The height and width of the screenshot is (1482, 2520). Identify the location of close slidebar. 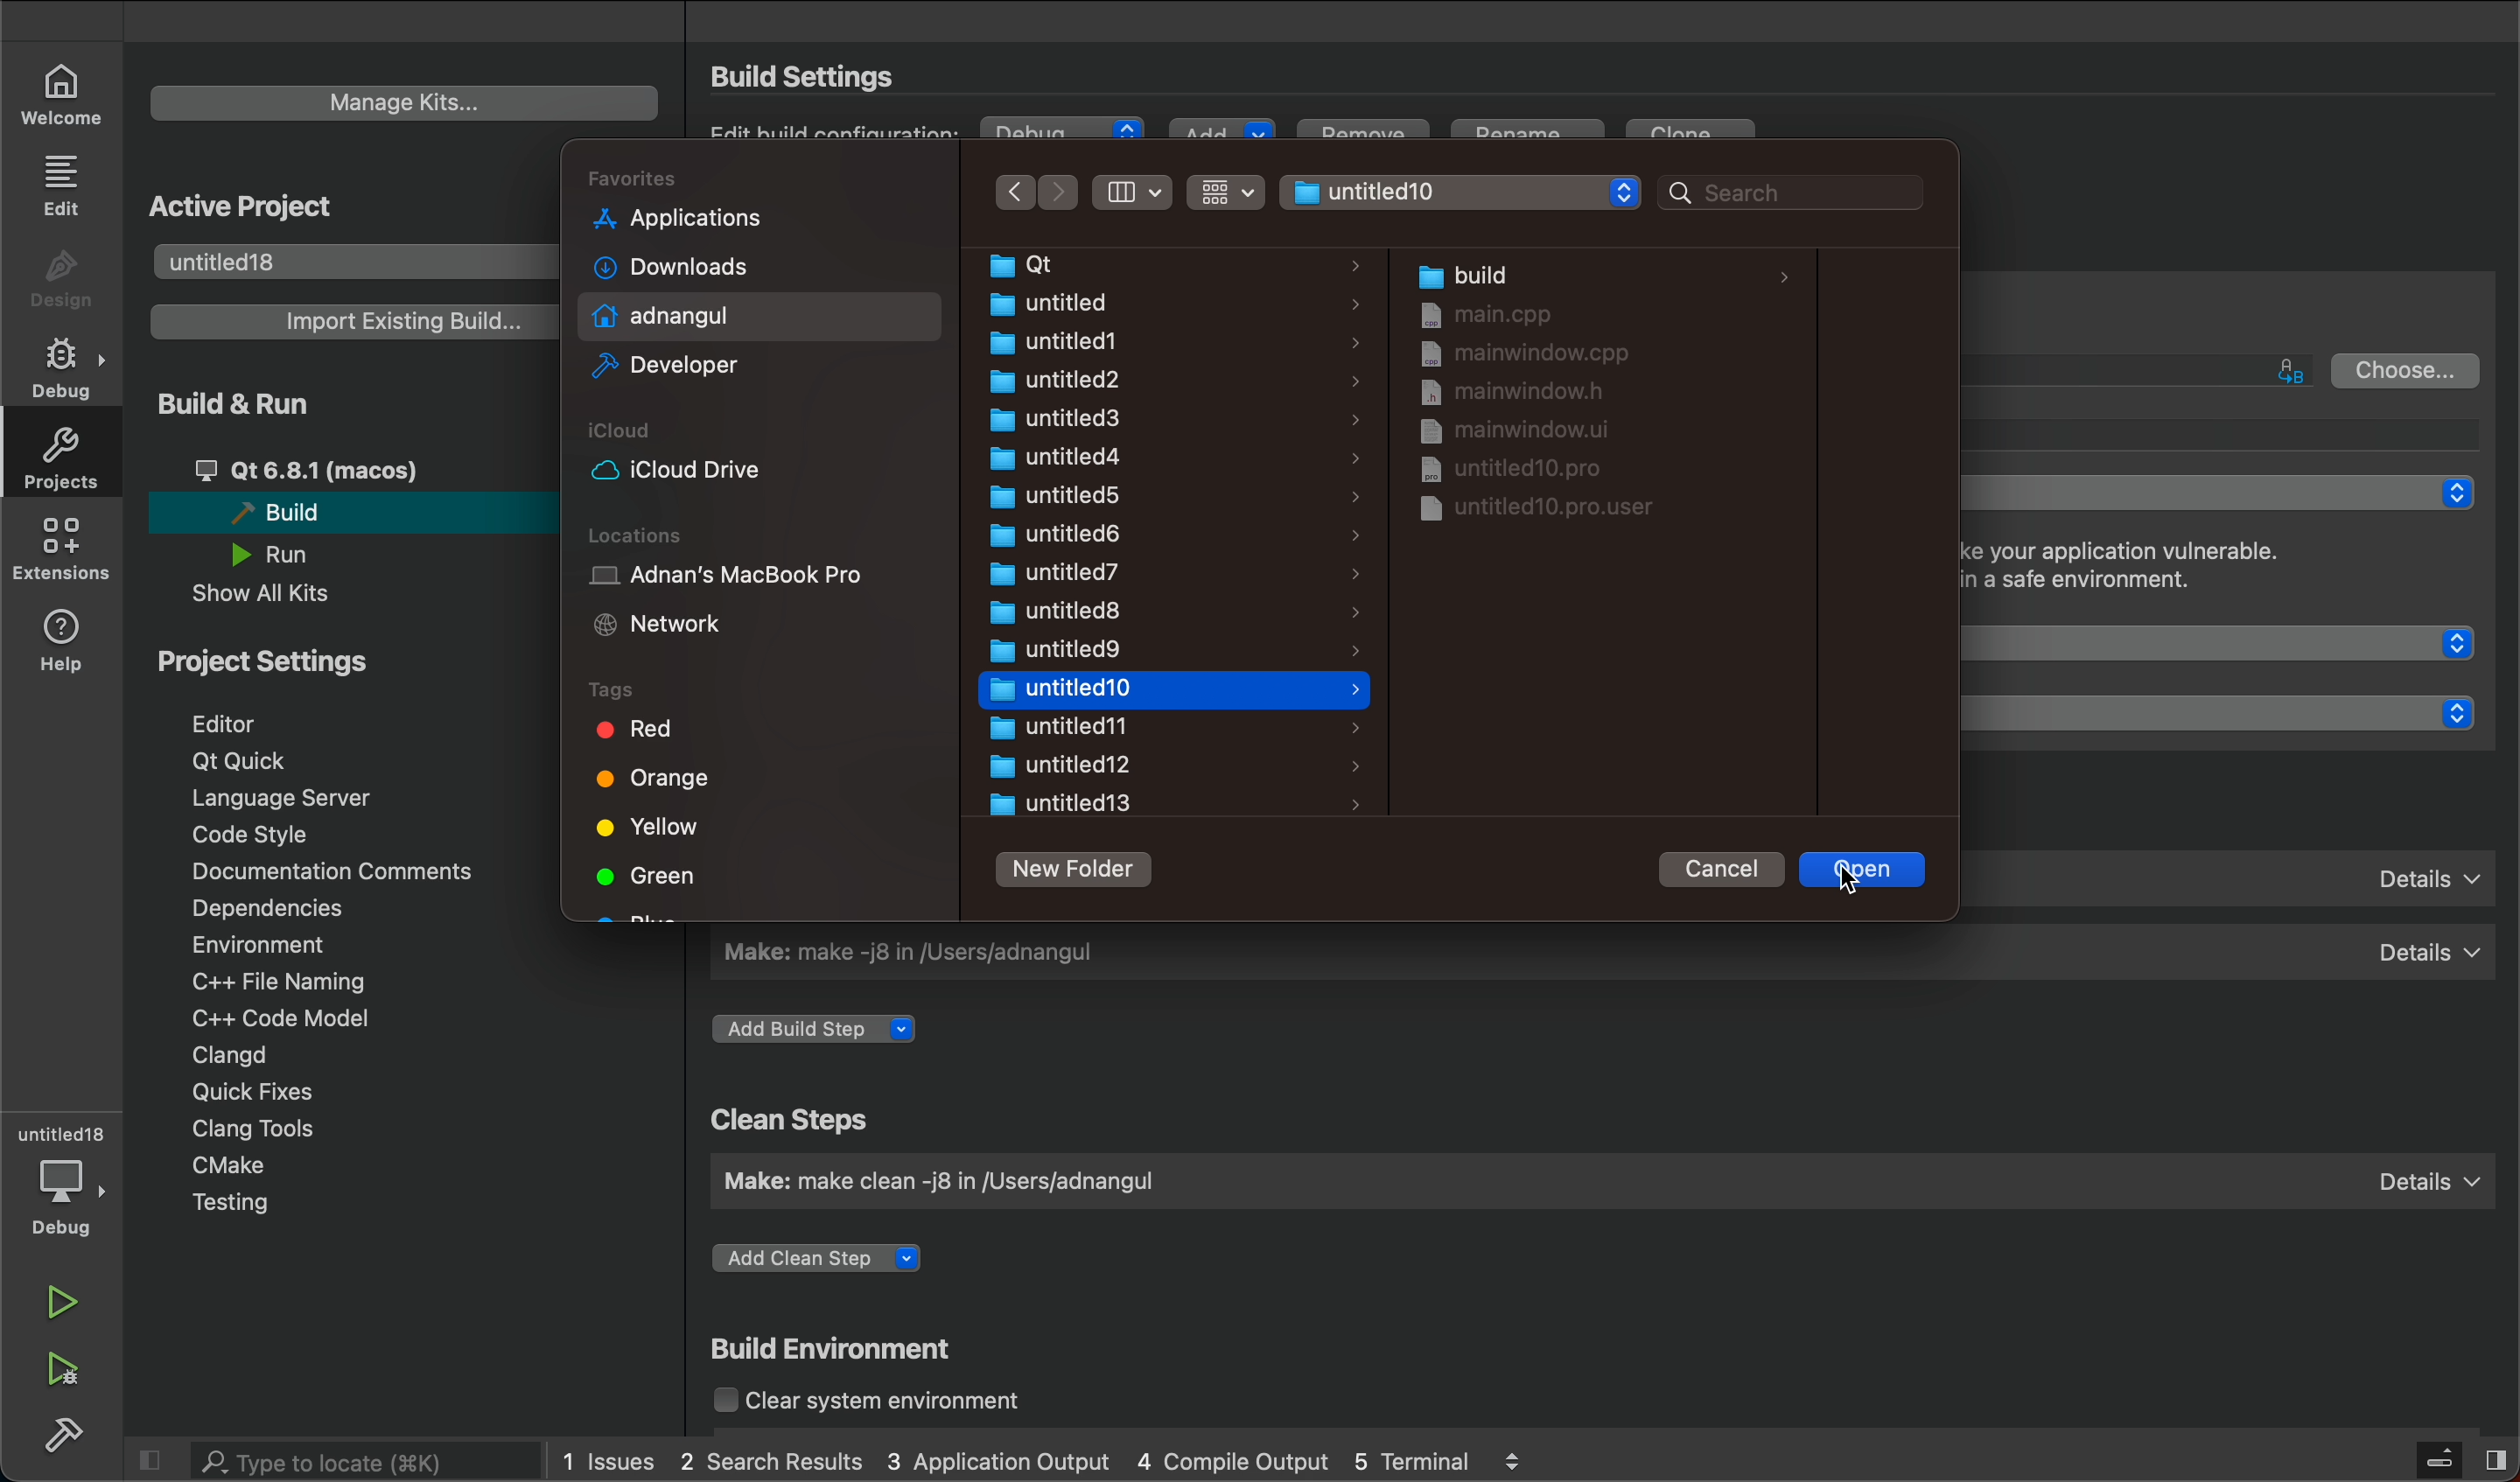
(2460, 1458).